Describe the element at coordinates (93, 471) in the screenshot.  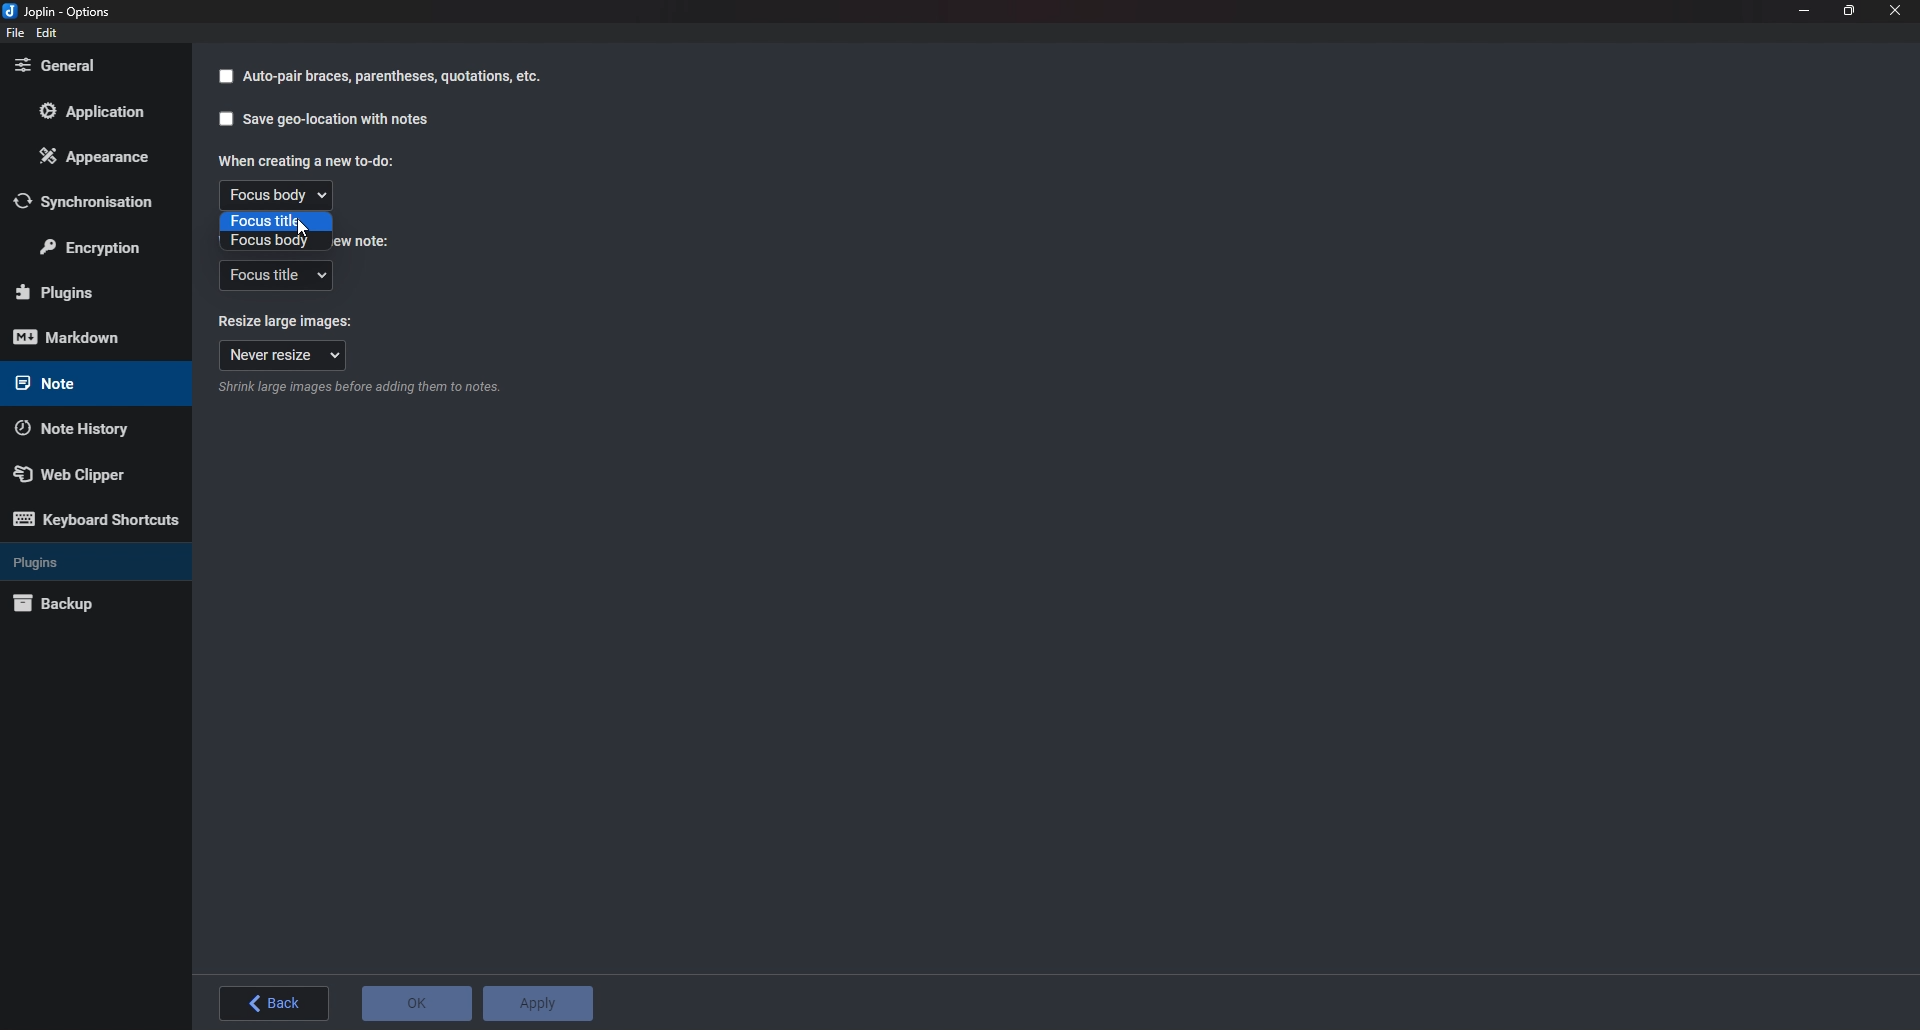
I see `Web Clipper` at that location.